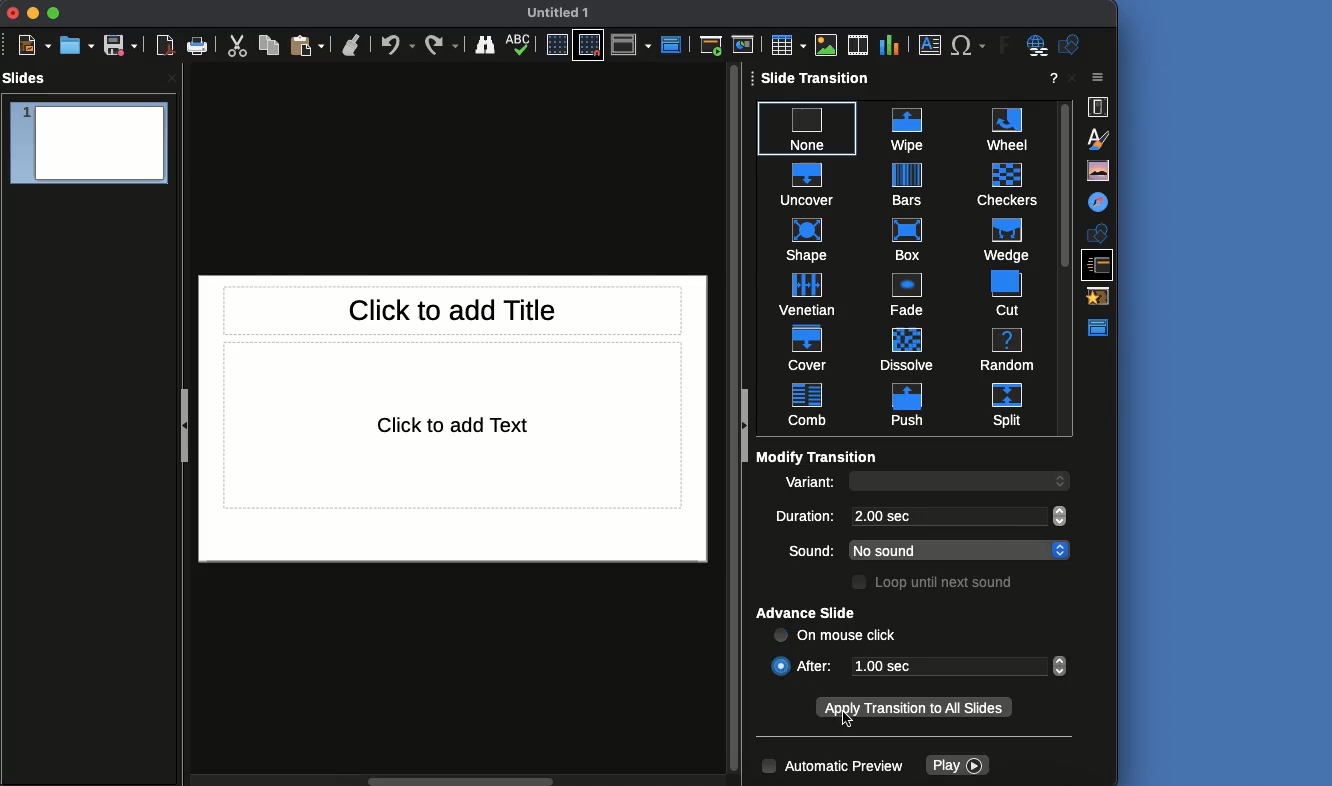 The image size is (1332, 786). What do you see at coordinates (936, 584) in the screenshot?
I see `Loop until next sound` at bounding box center [936, 584].